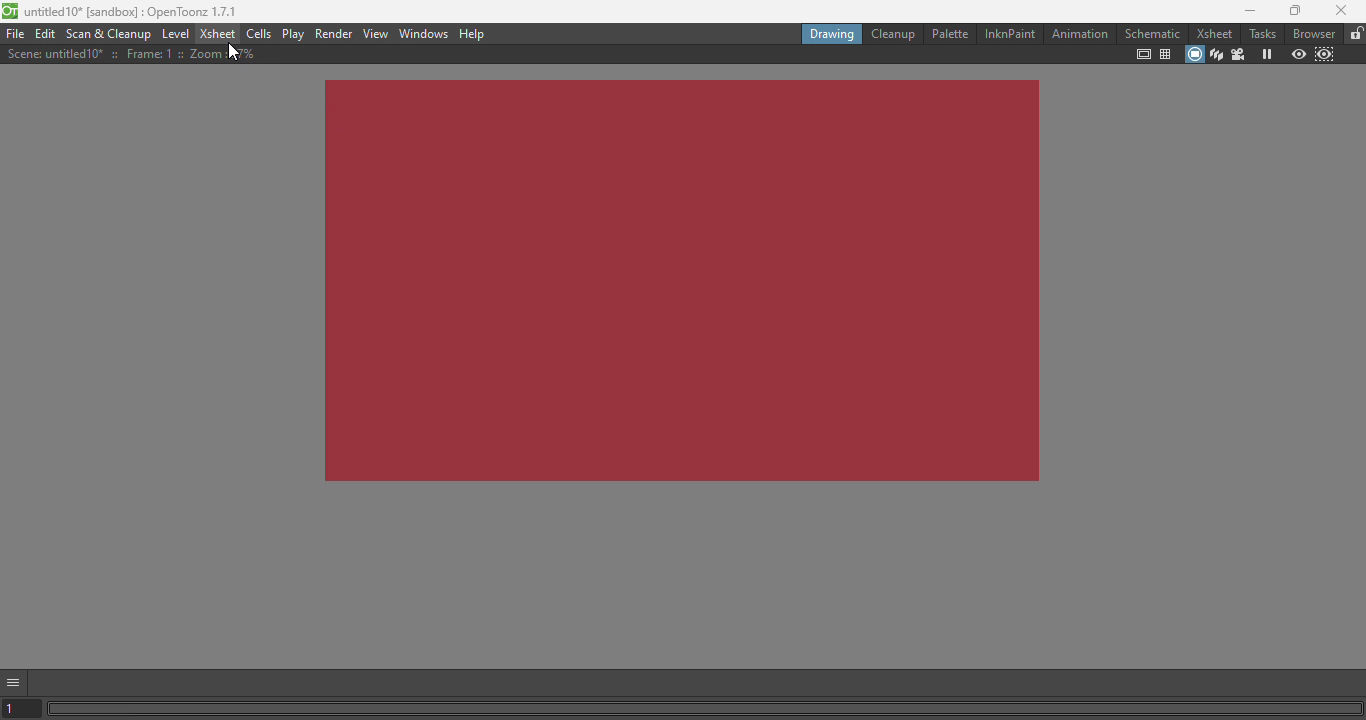  What do you see at coordinates (295, 34) in the screenshot?
I see `Play ` at bounding box center [295, 34].